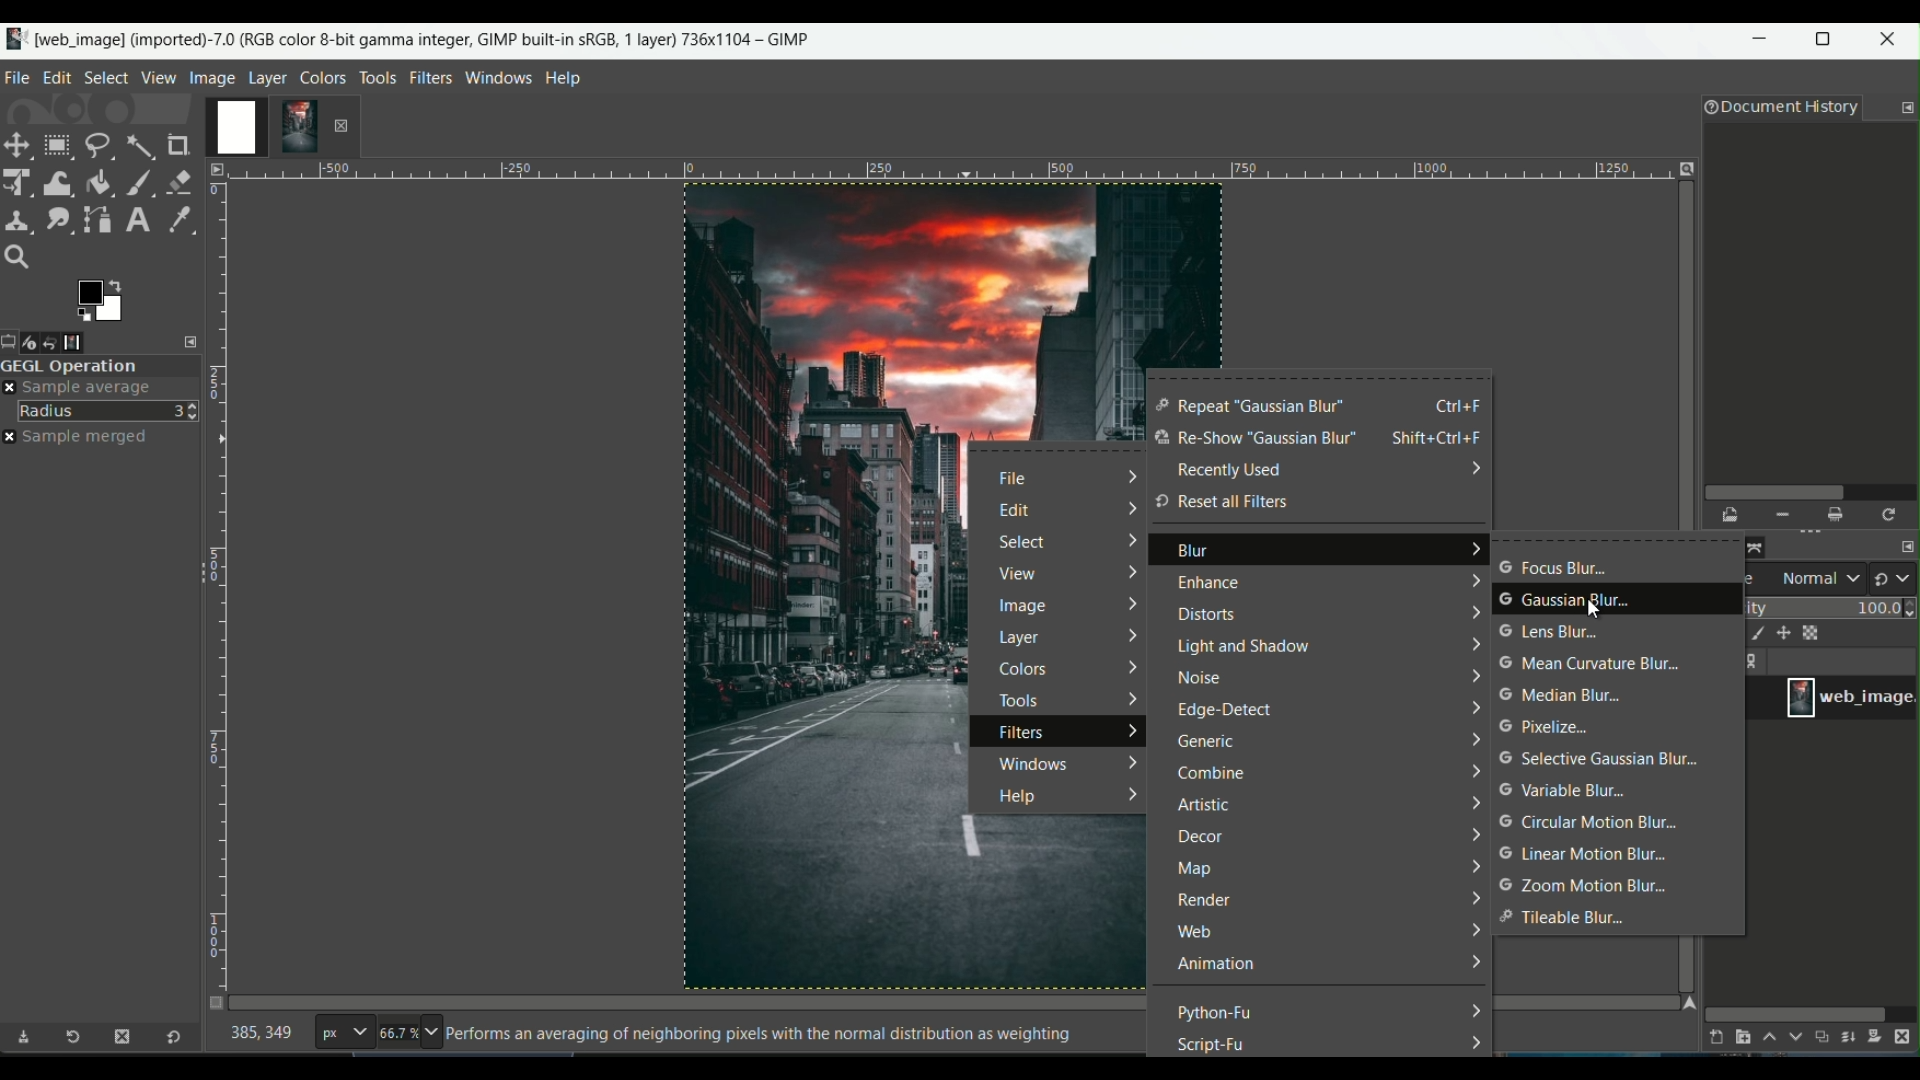  What do you see at coordinates (1796, 1012) in the screenshot?
I see `scroll bar` at bounding box center [1796, 1012].